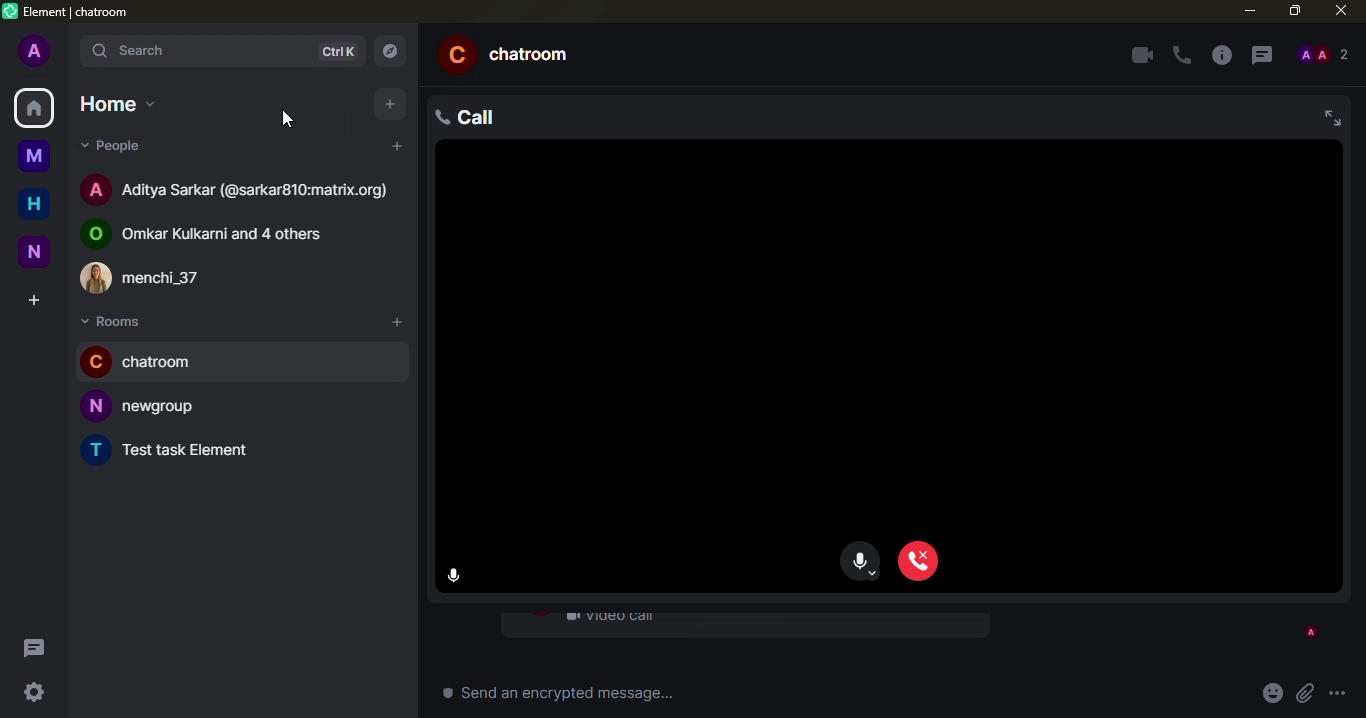 The image size is (1366, 718). What do you see at coordinates (458, 577) in the screenshot?
I see `sound` at bounding box center [458, 577].